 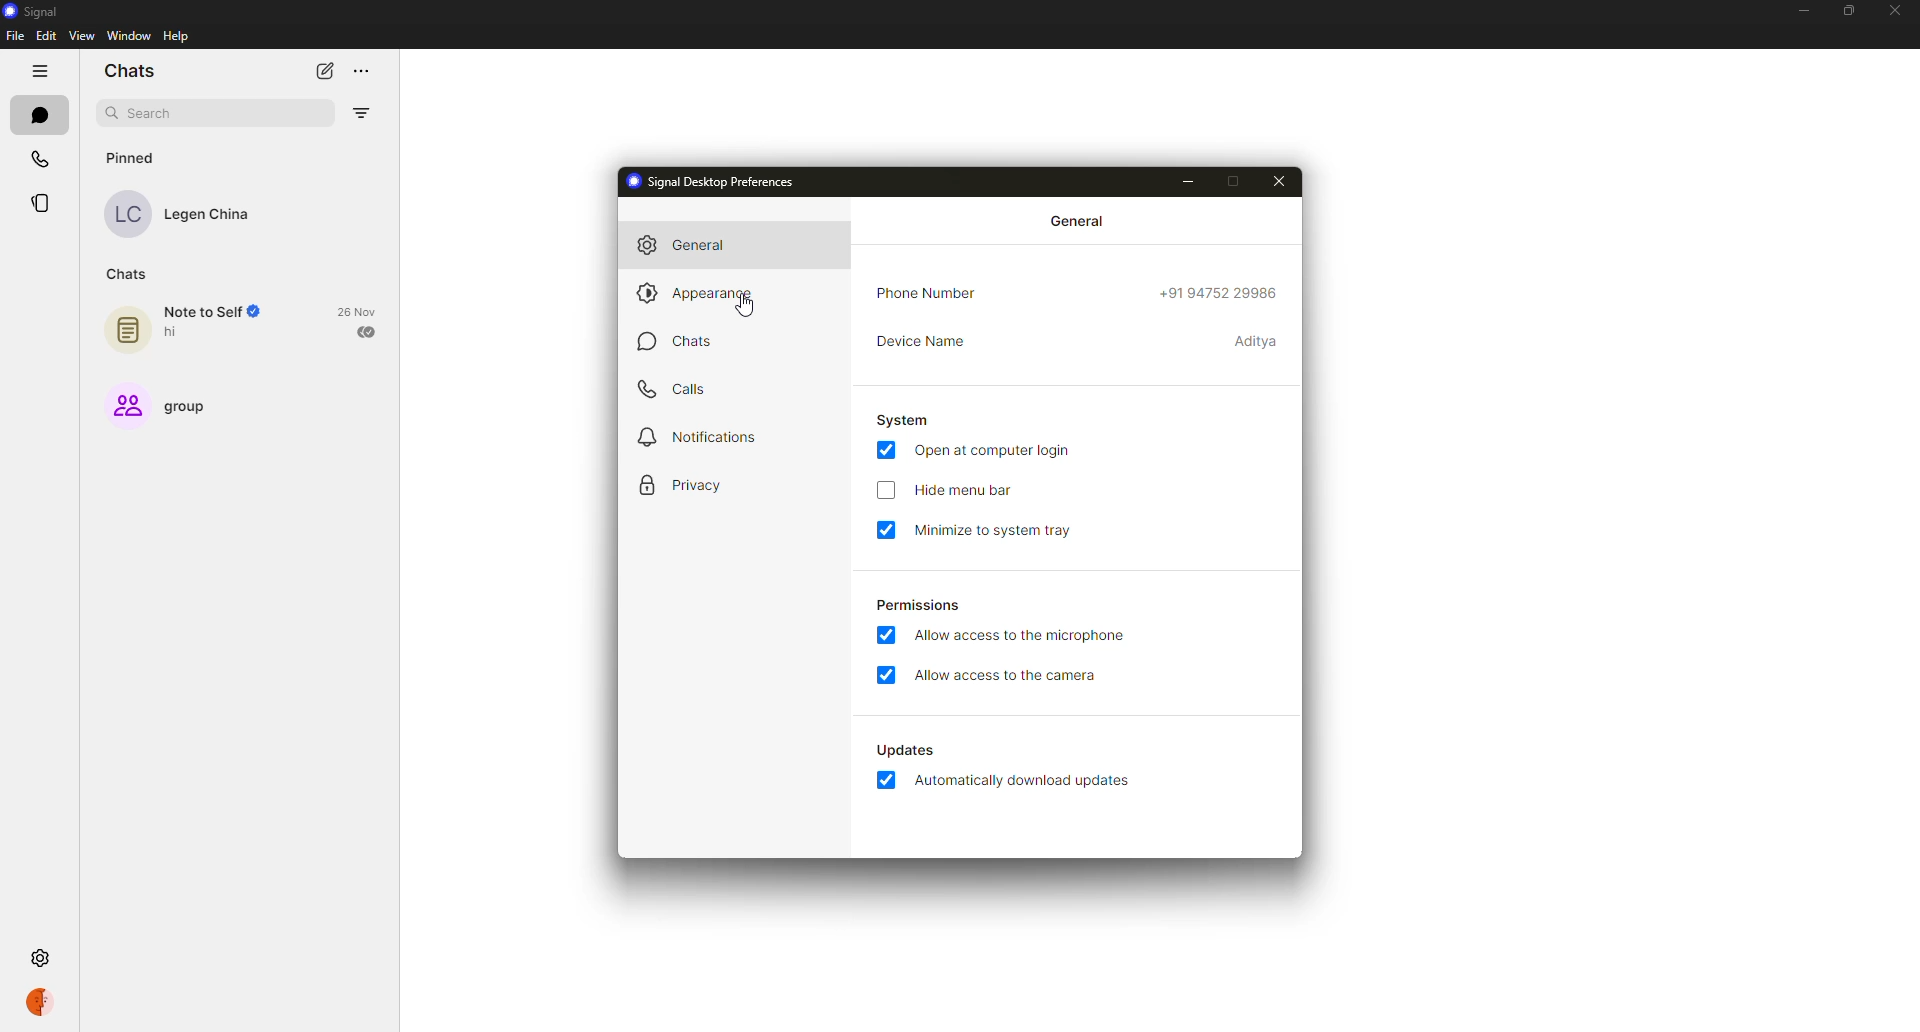 What do you see at coordinates (936, 296) in the screenshot?
I see `phone number` at bounding box center [936, 296].